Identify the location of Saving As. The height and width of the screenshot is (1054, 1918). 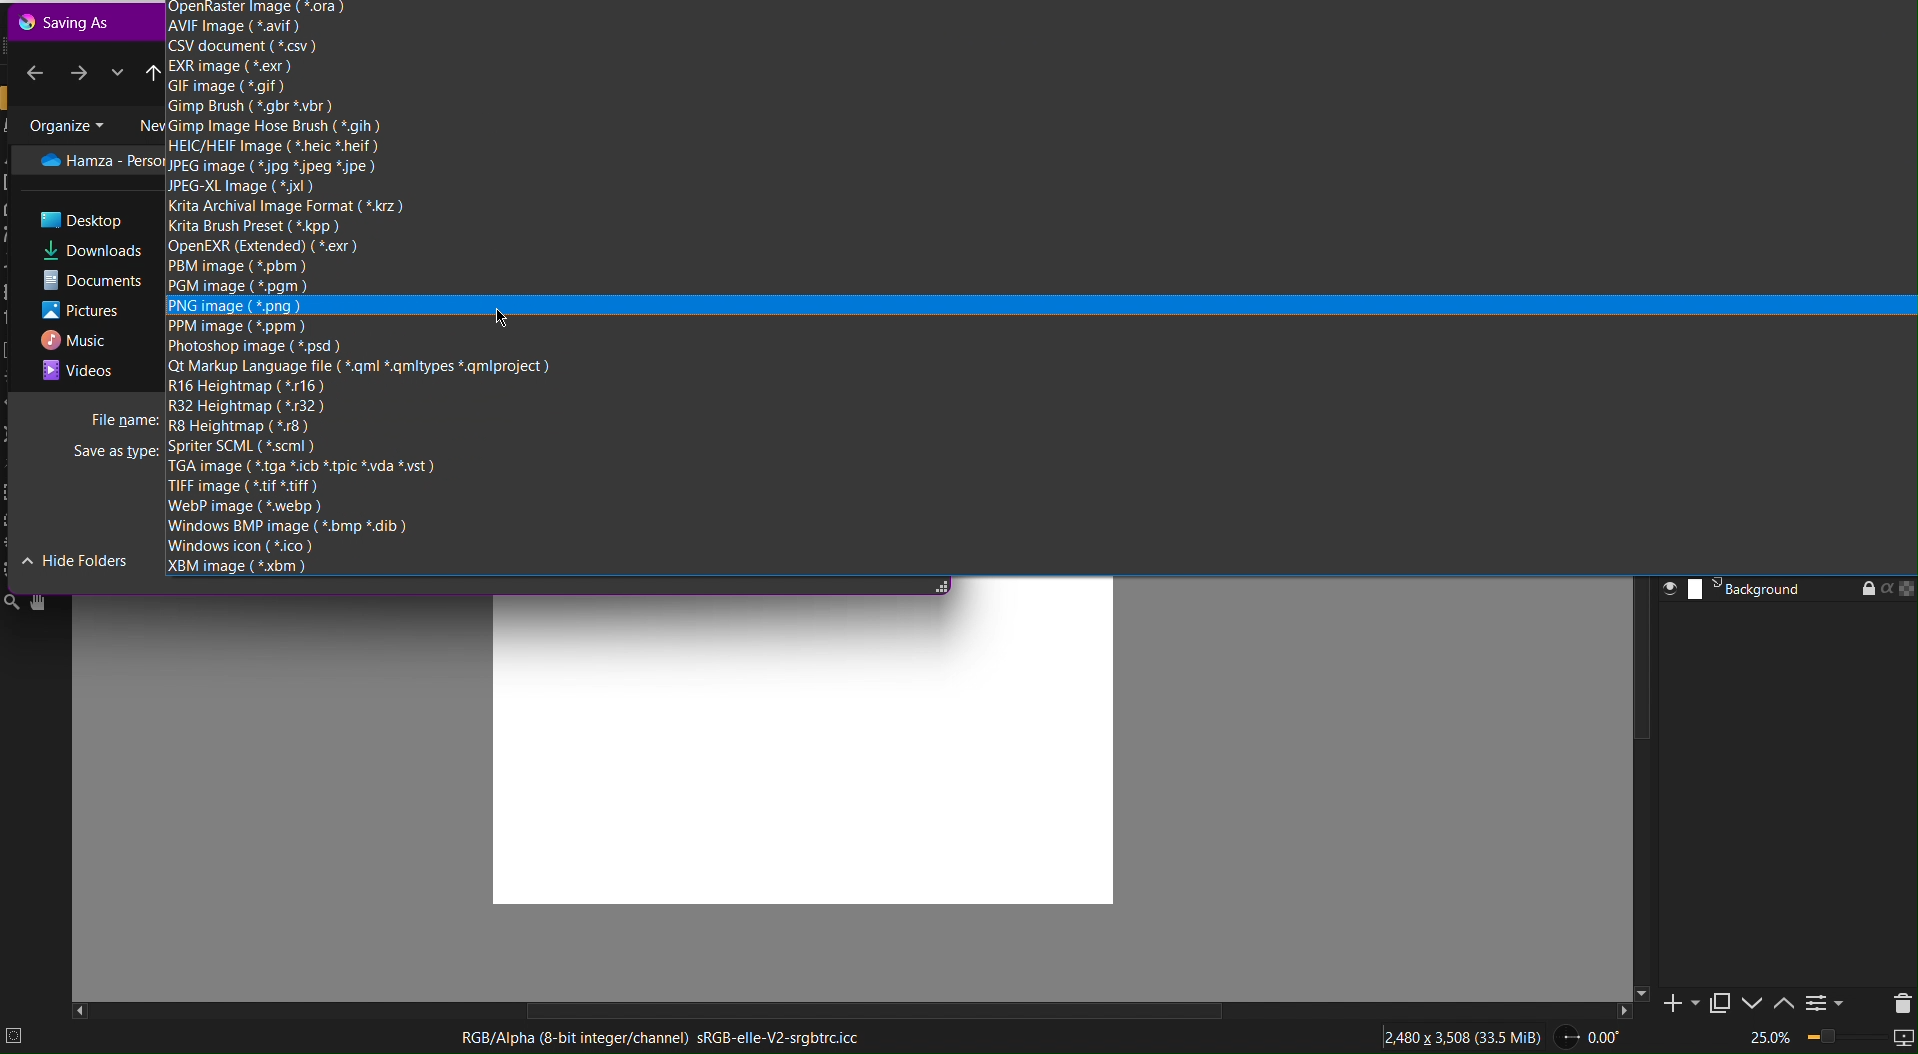
(69, 21).